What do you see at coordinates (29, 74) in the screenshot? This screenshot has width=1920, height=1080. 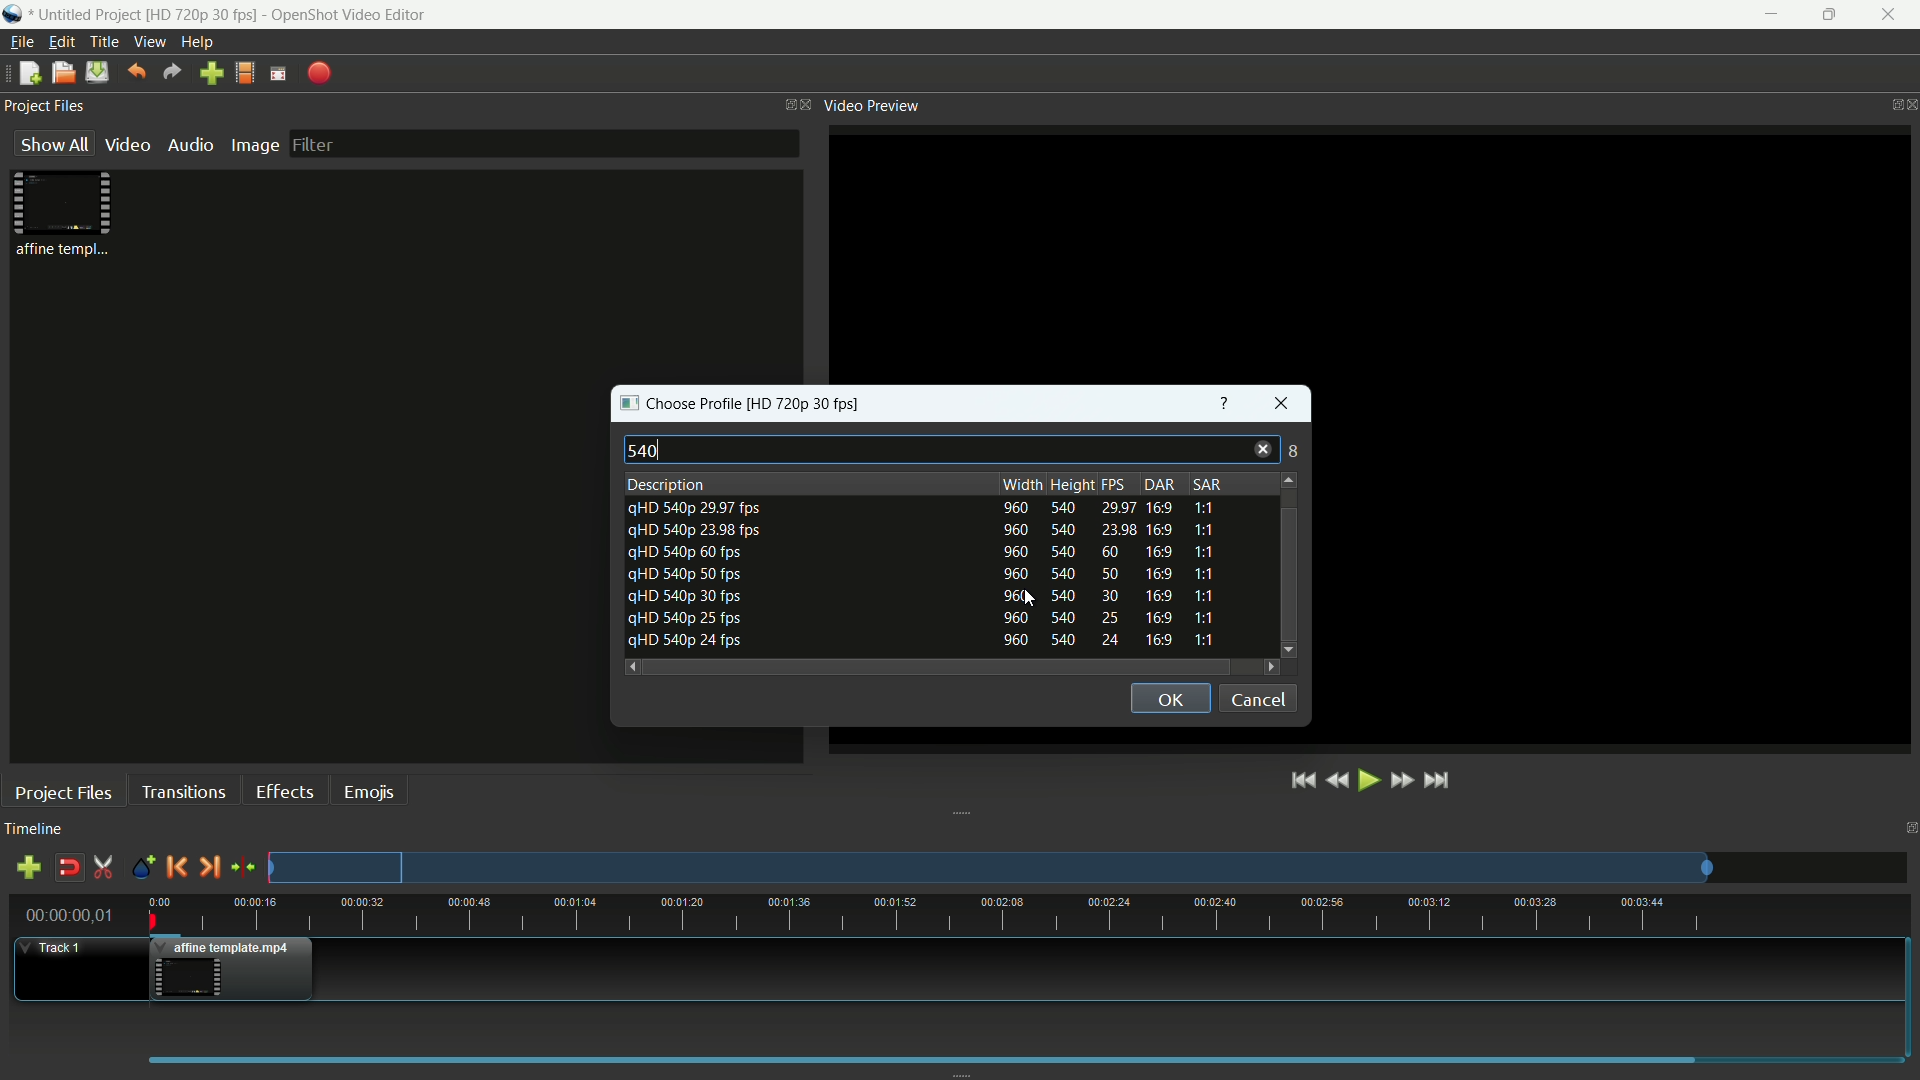 I see `new file` at bounding box center [29, 74].